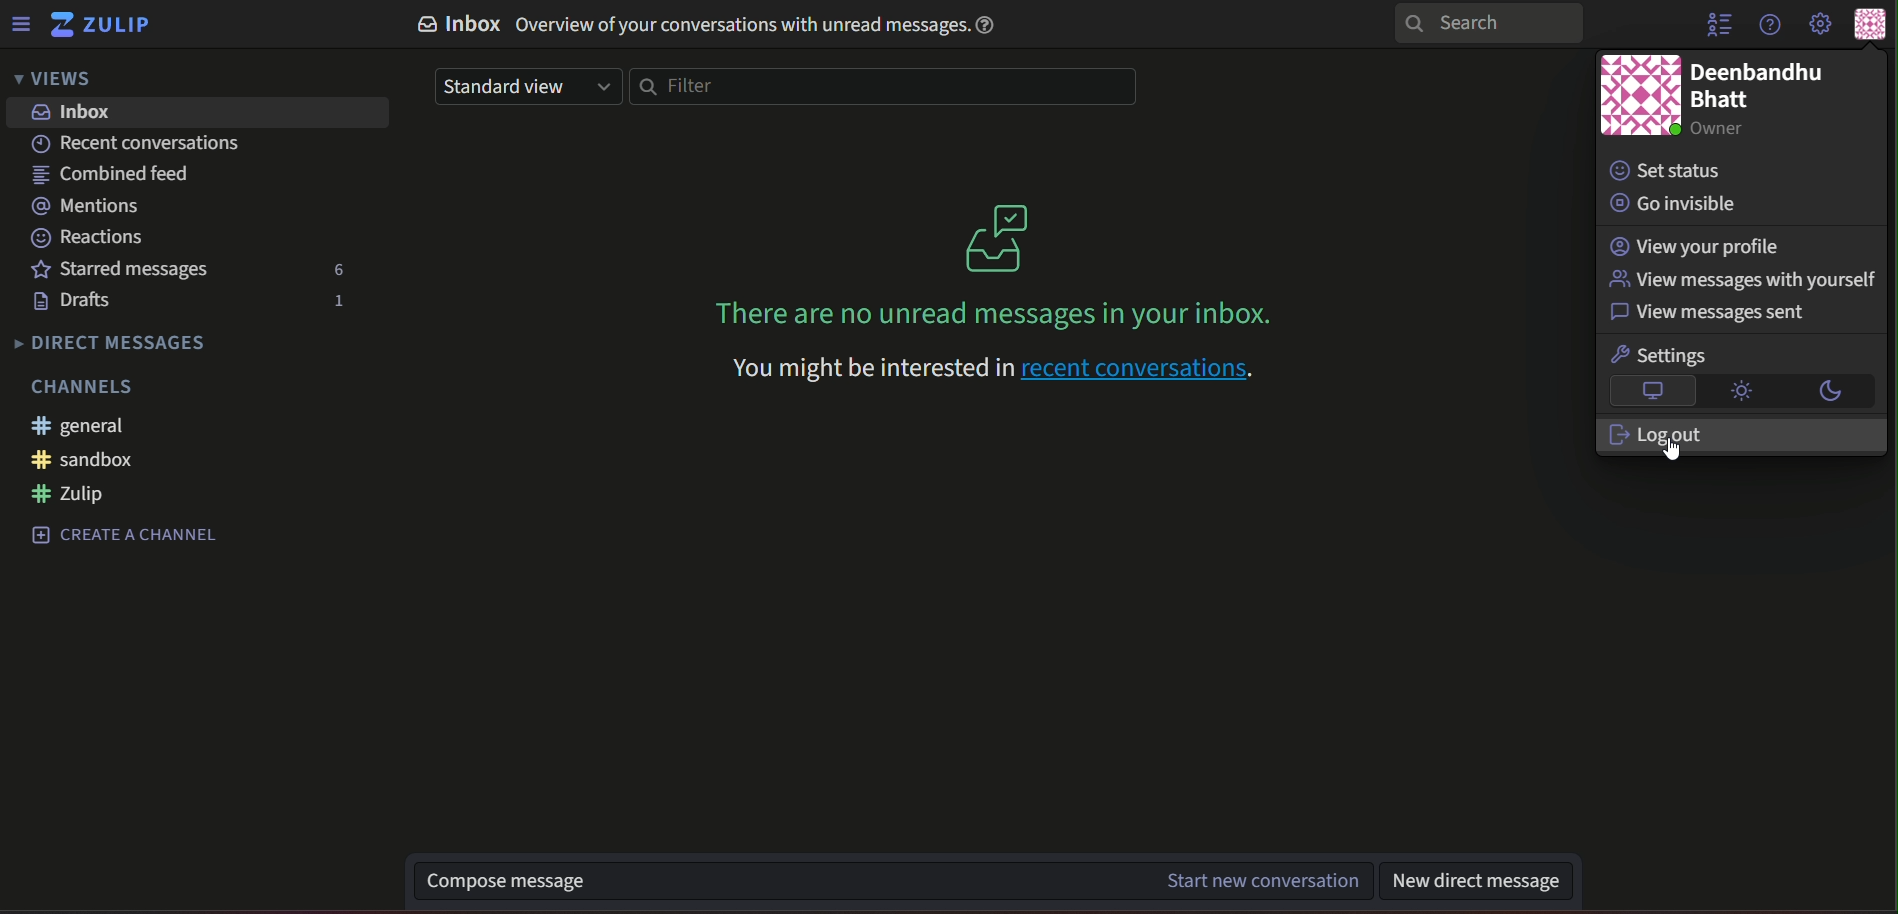 Image resolution: width=1898 pixels, height=914 pixels. Describe the element at coordinates (1641, 95) in the screenshot. I see `icon` at that location.